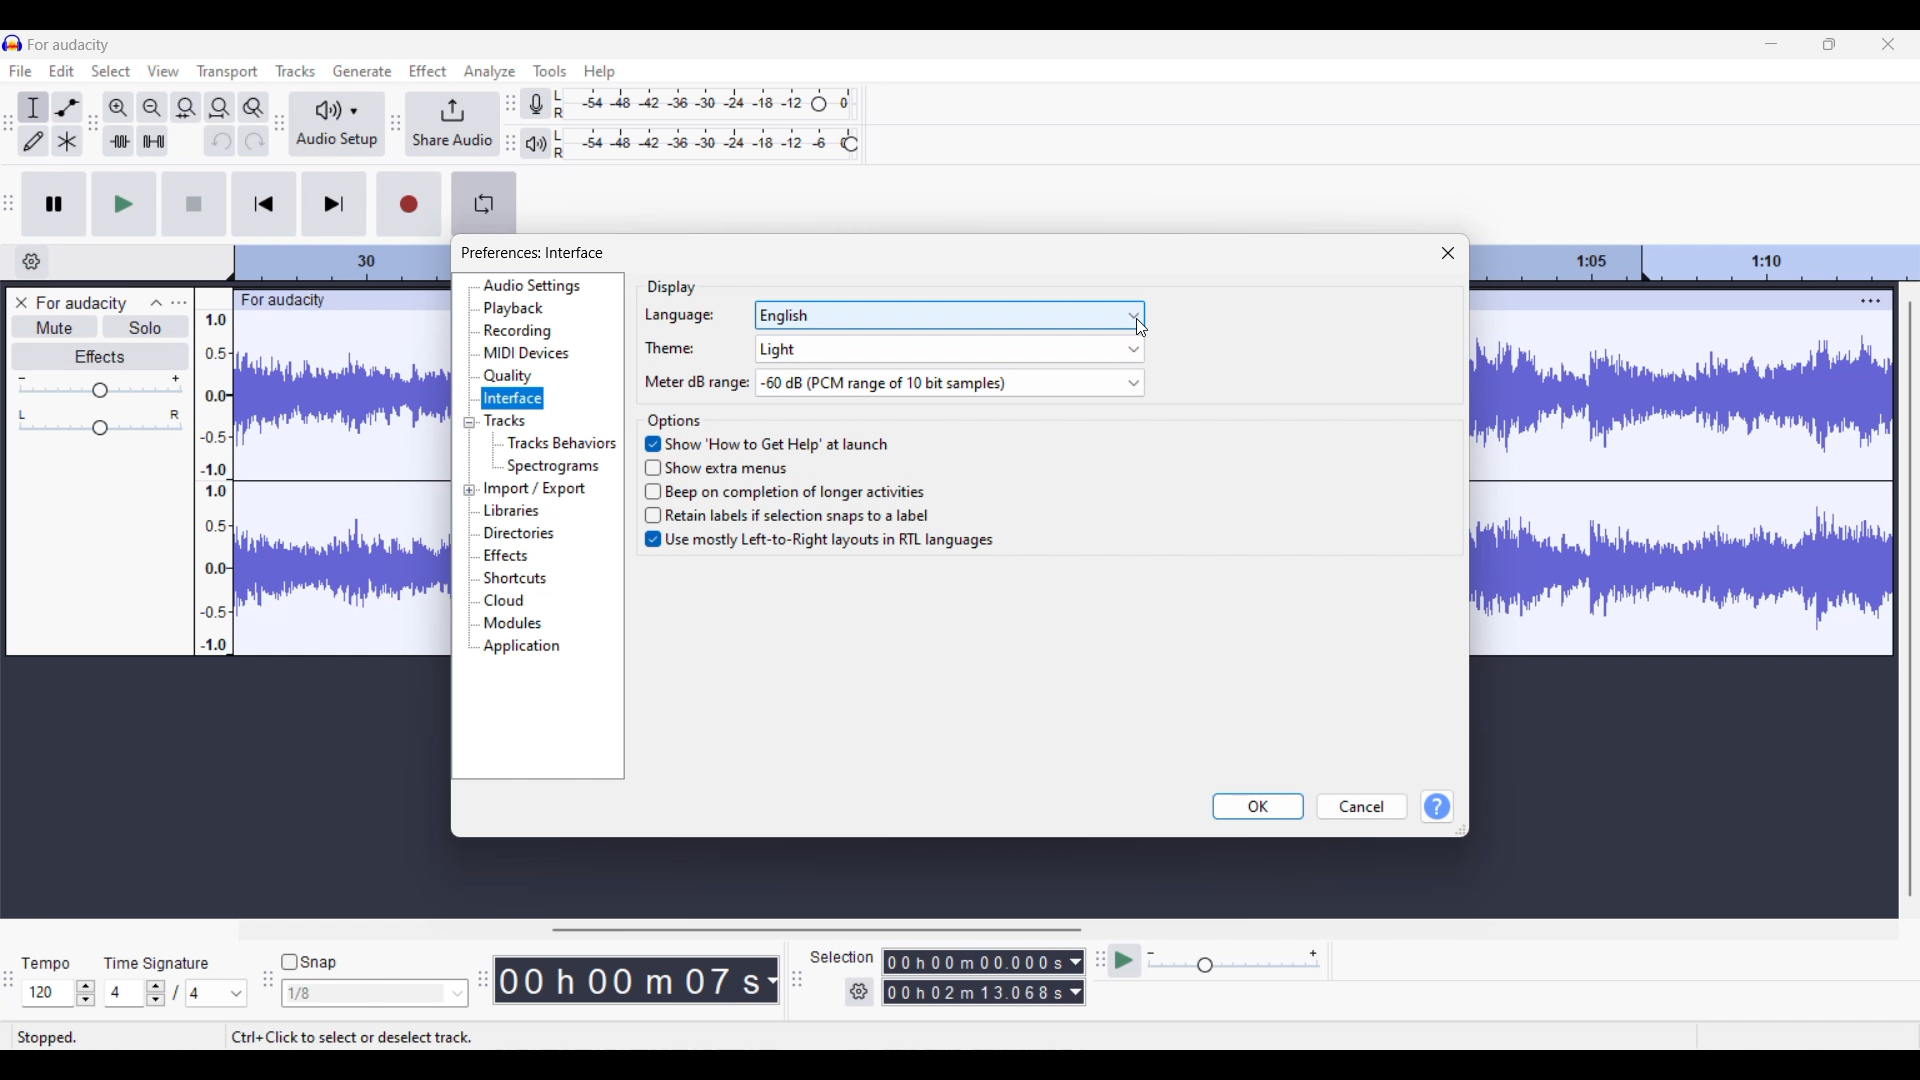 The height and width of the screenshot is (1080, 1920). Describe the element at coordinates (1077, 977) in the screenshot. I see `Duration measurement` at that location.